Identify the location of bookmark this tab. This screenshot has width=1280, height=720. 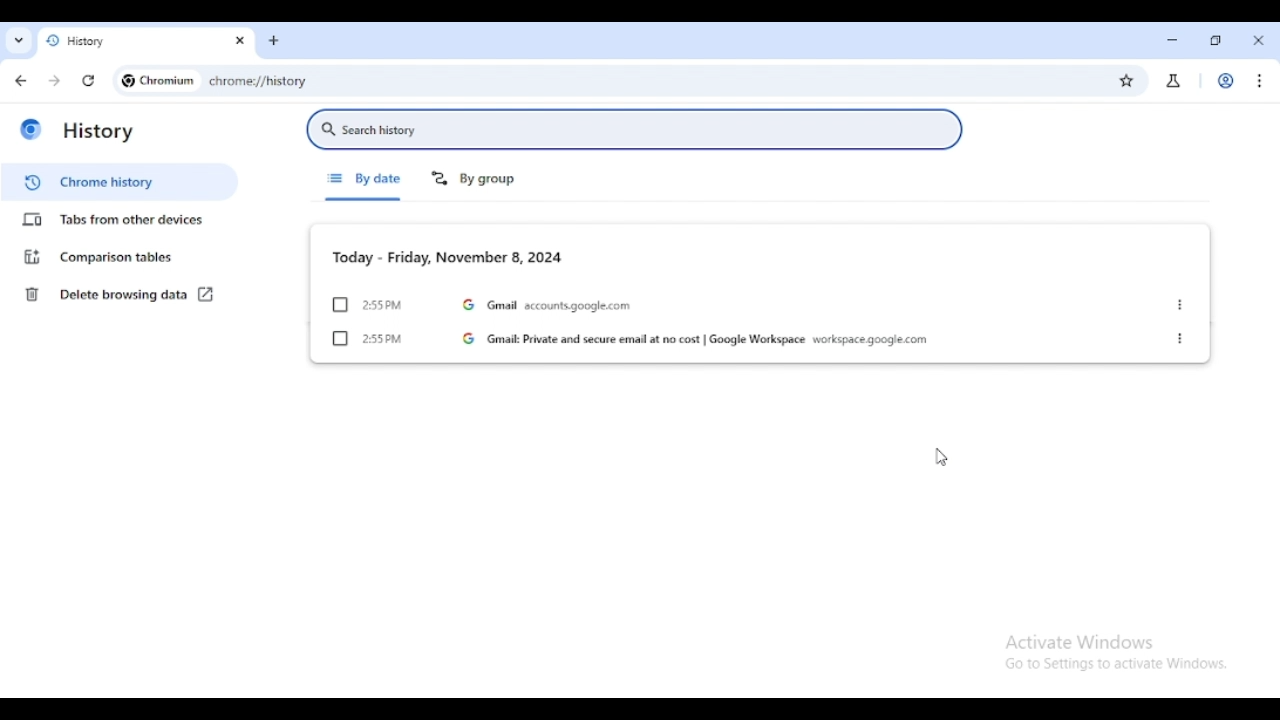
(1127, 79).